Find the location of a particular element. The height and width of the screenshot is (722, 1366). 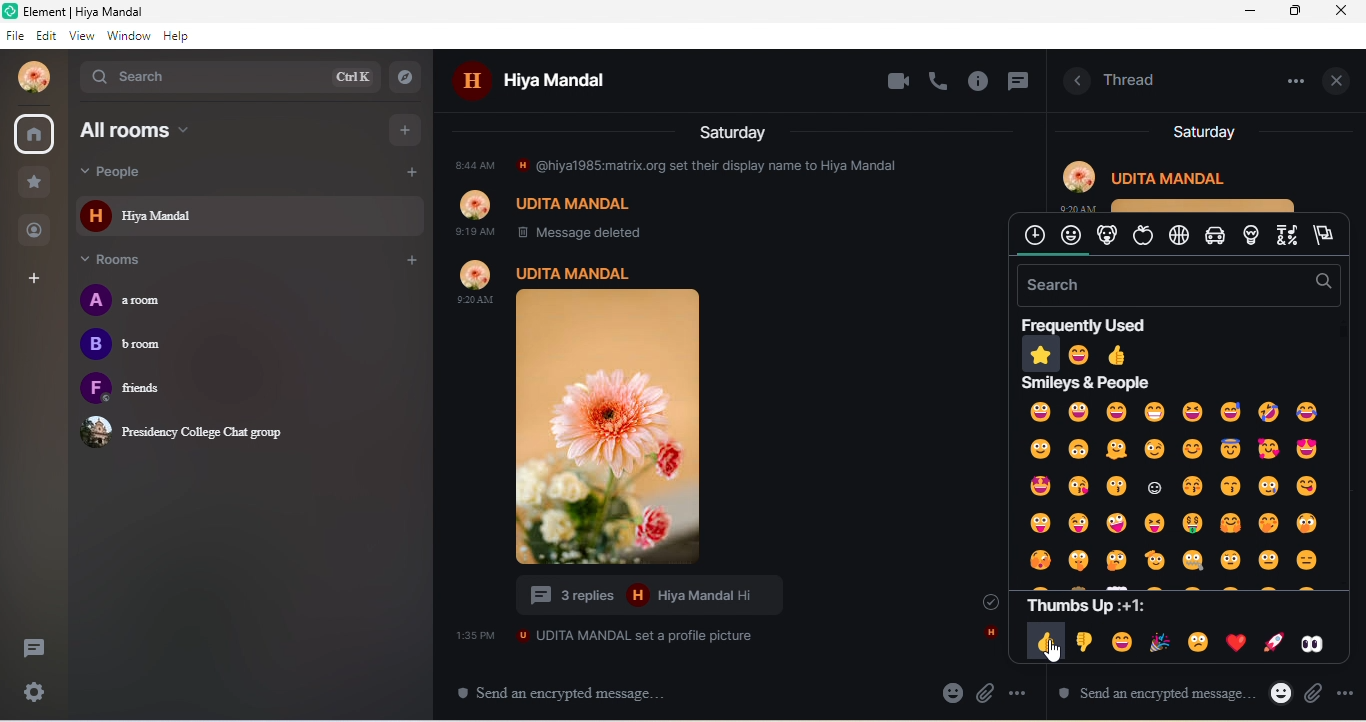

scroll to most recent message is located at coordinates (981, 601).